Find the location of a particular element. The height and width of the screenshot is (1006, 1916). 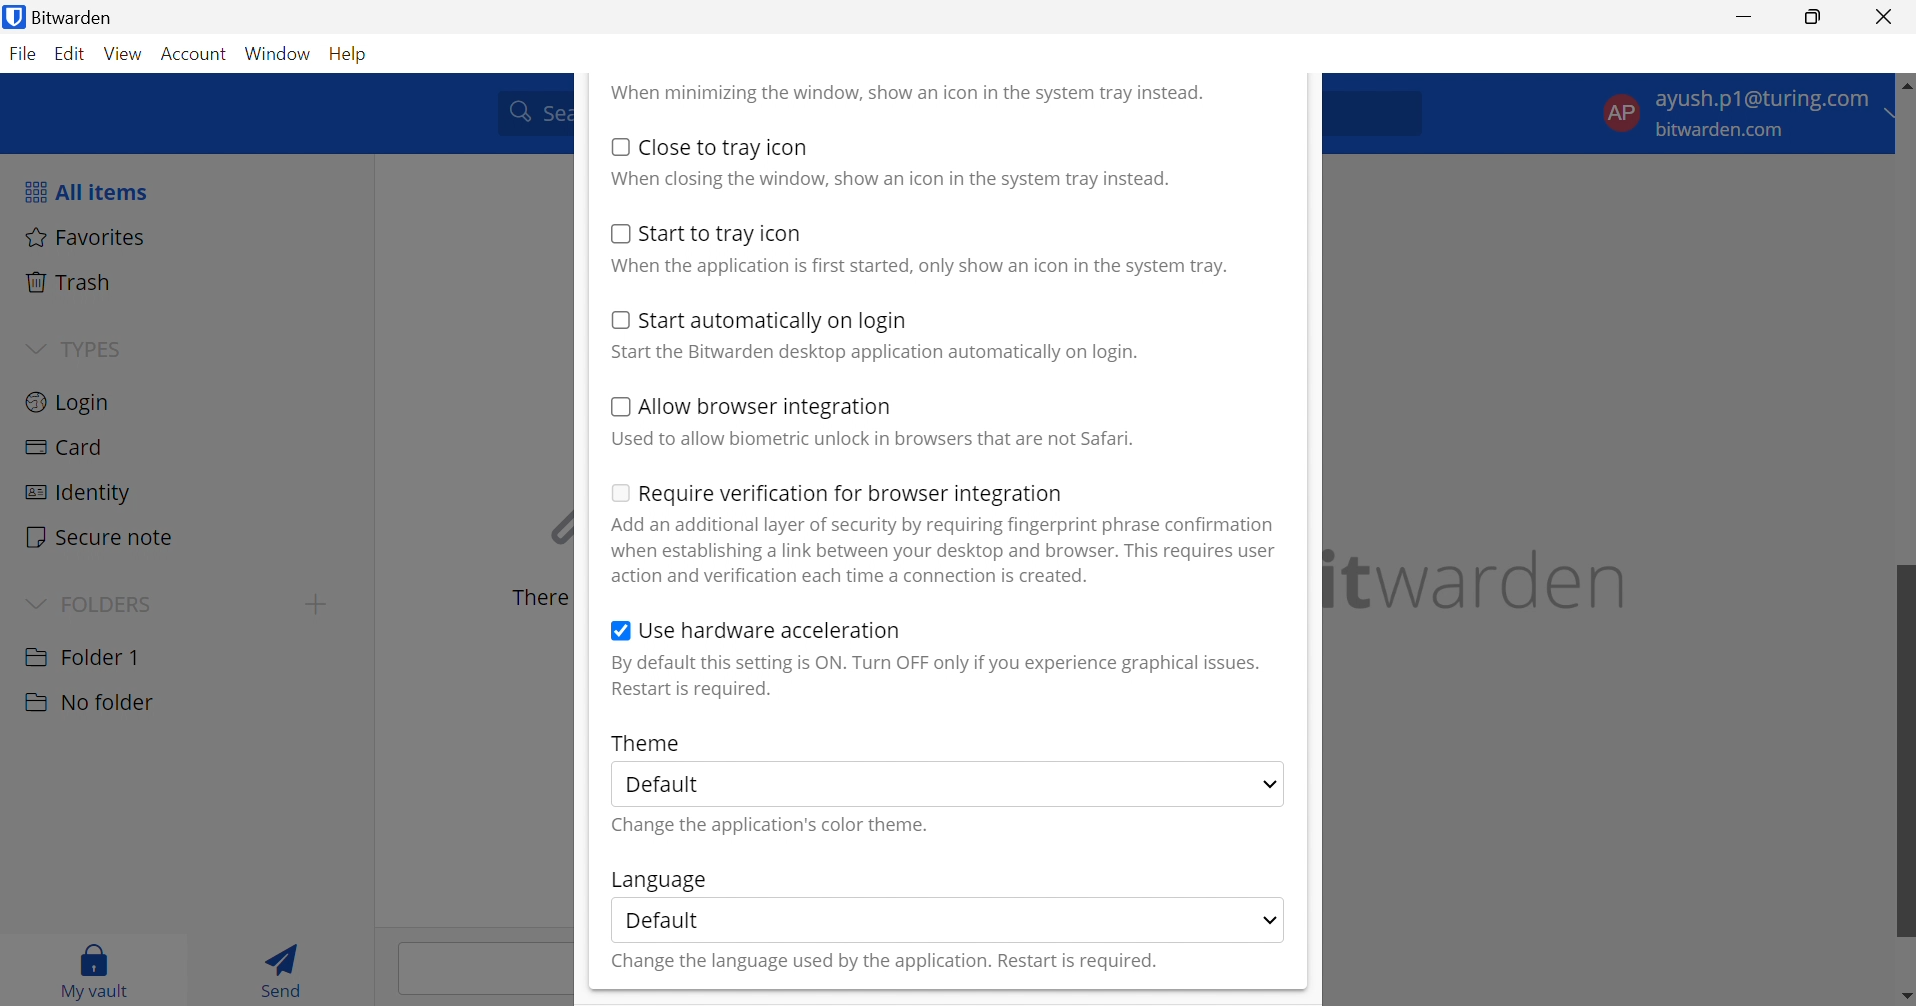

 is located at coordinates (906, 91).